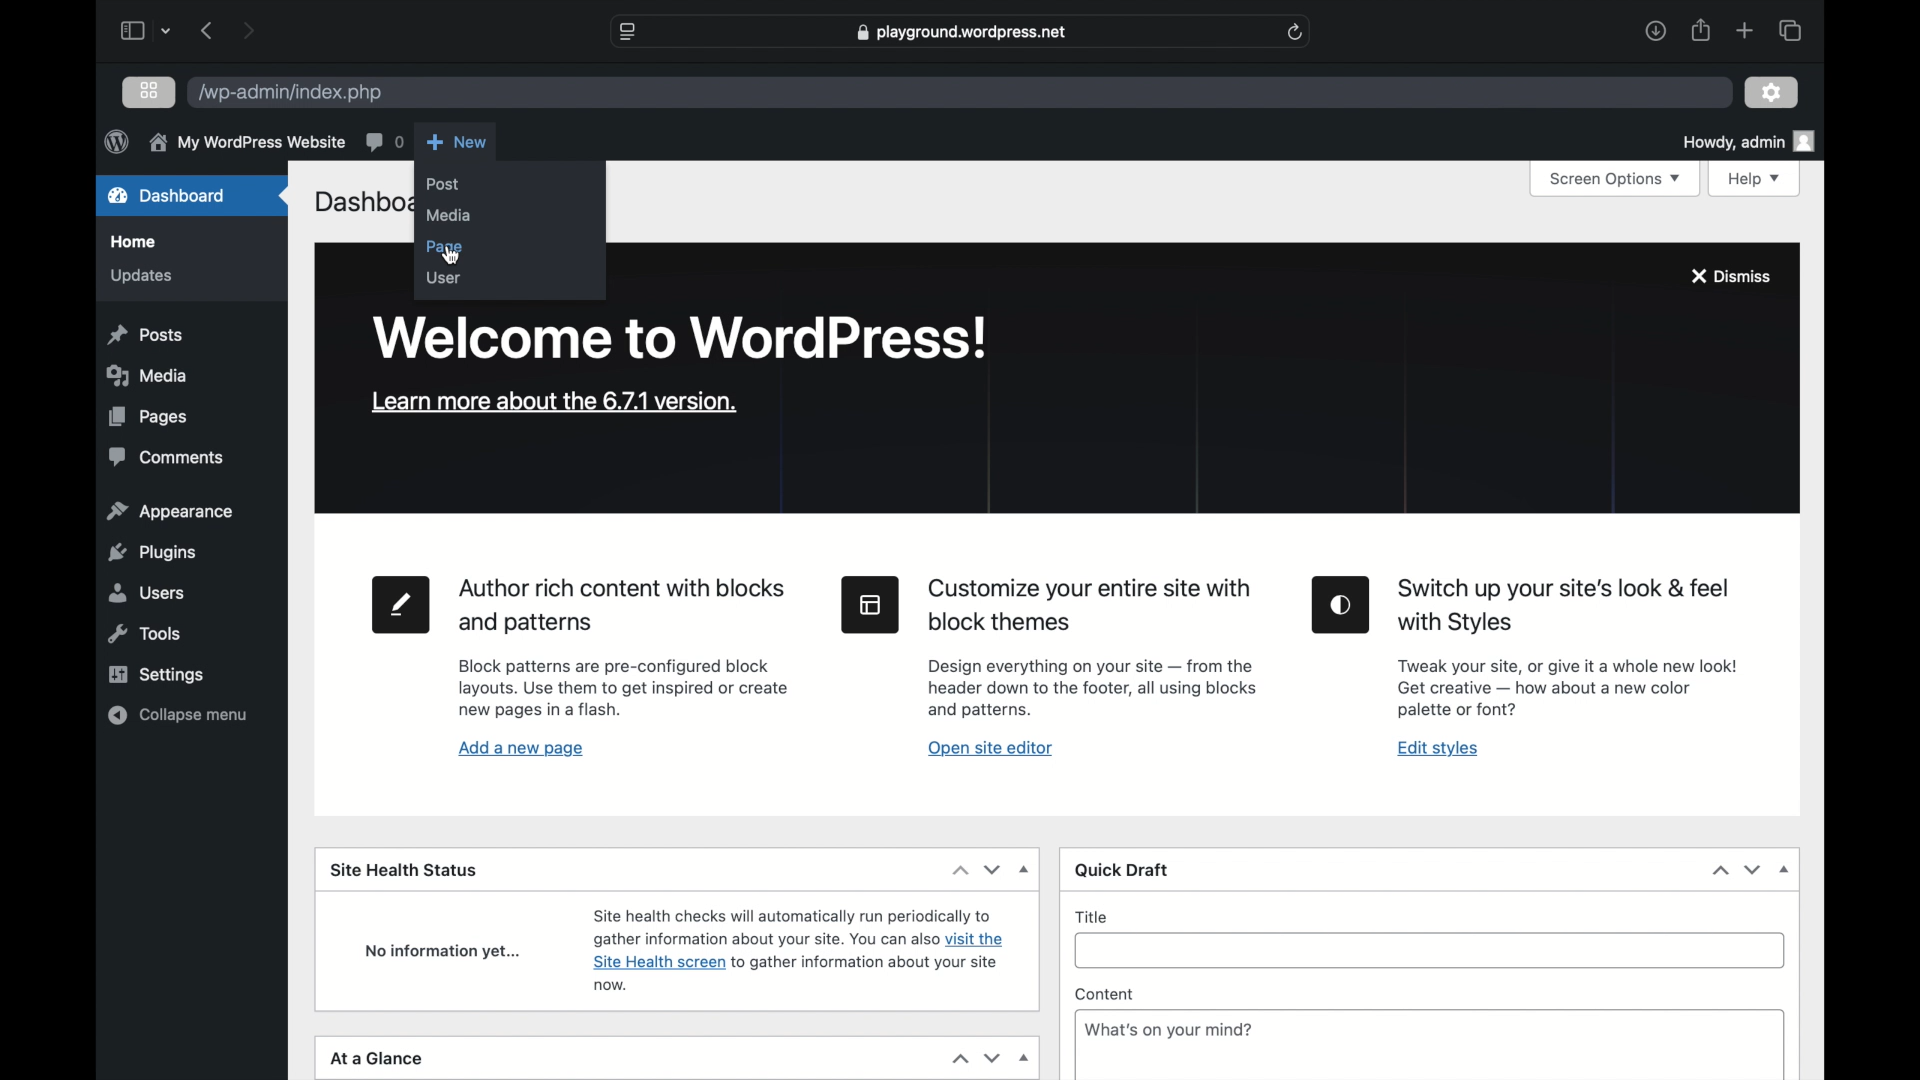 Image resolution: width=1920 pixels, height=1080 pixels. What do you see at coordinates (1025, 1059) in the screenshot?
I see `dropdown` at bounding box center [1025, 1059].